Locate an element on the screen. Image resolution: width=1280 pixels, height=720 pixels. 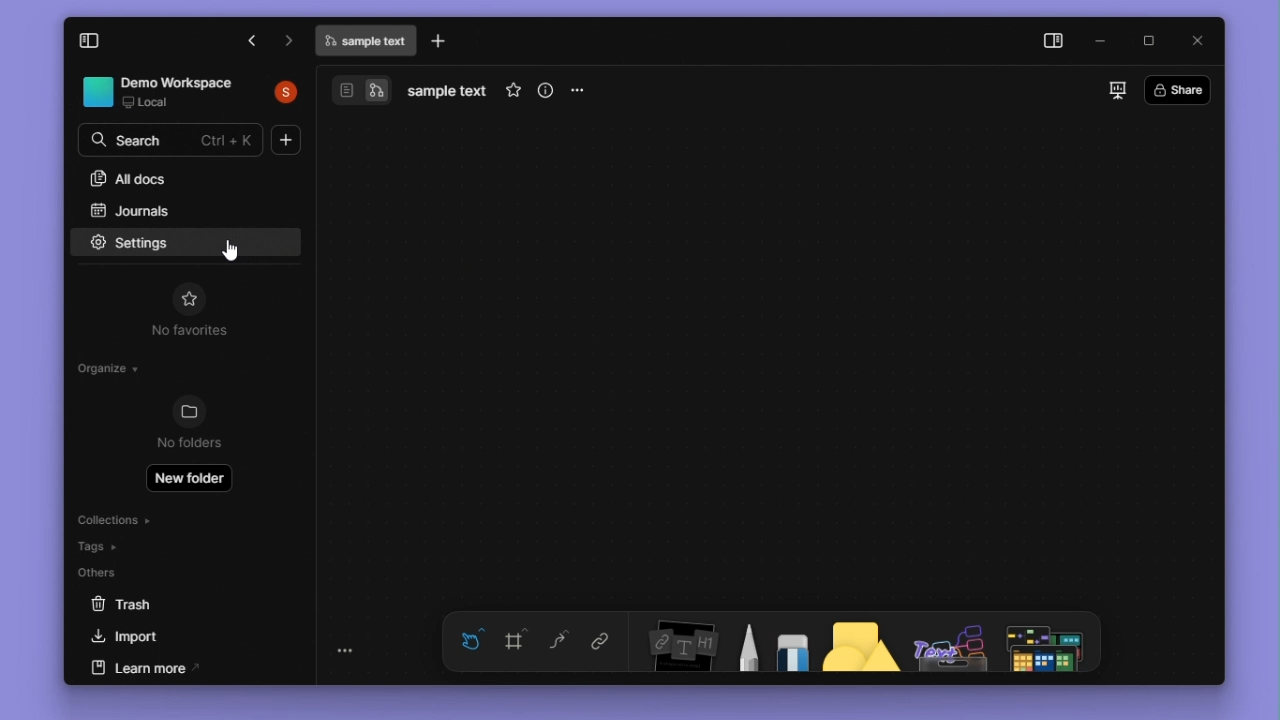
favourites is located at coordinates (514, 88).